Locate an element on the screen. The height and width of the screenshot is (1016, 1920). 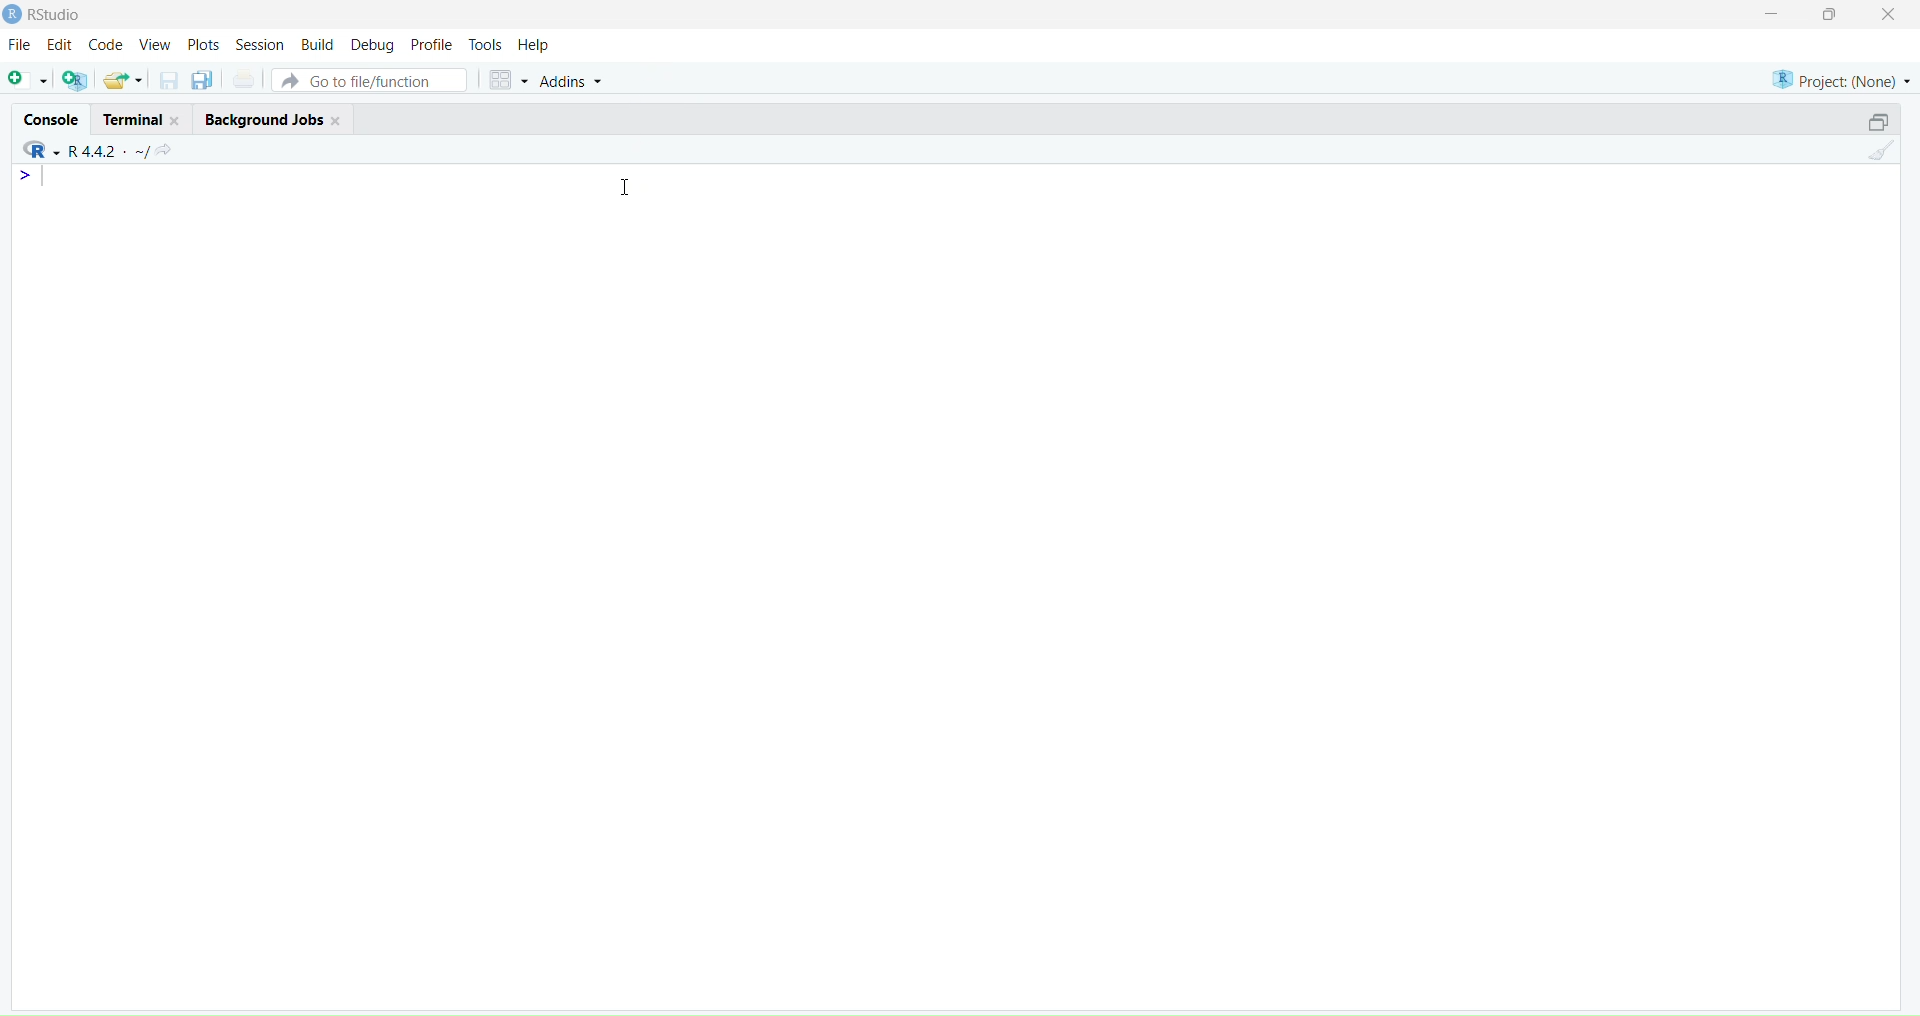
help is located at coordinates (535, 47).